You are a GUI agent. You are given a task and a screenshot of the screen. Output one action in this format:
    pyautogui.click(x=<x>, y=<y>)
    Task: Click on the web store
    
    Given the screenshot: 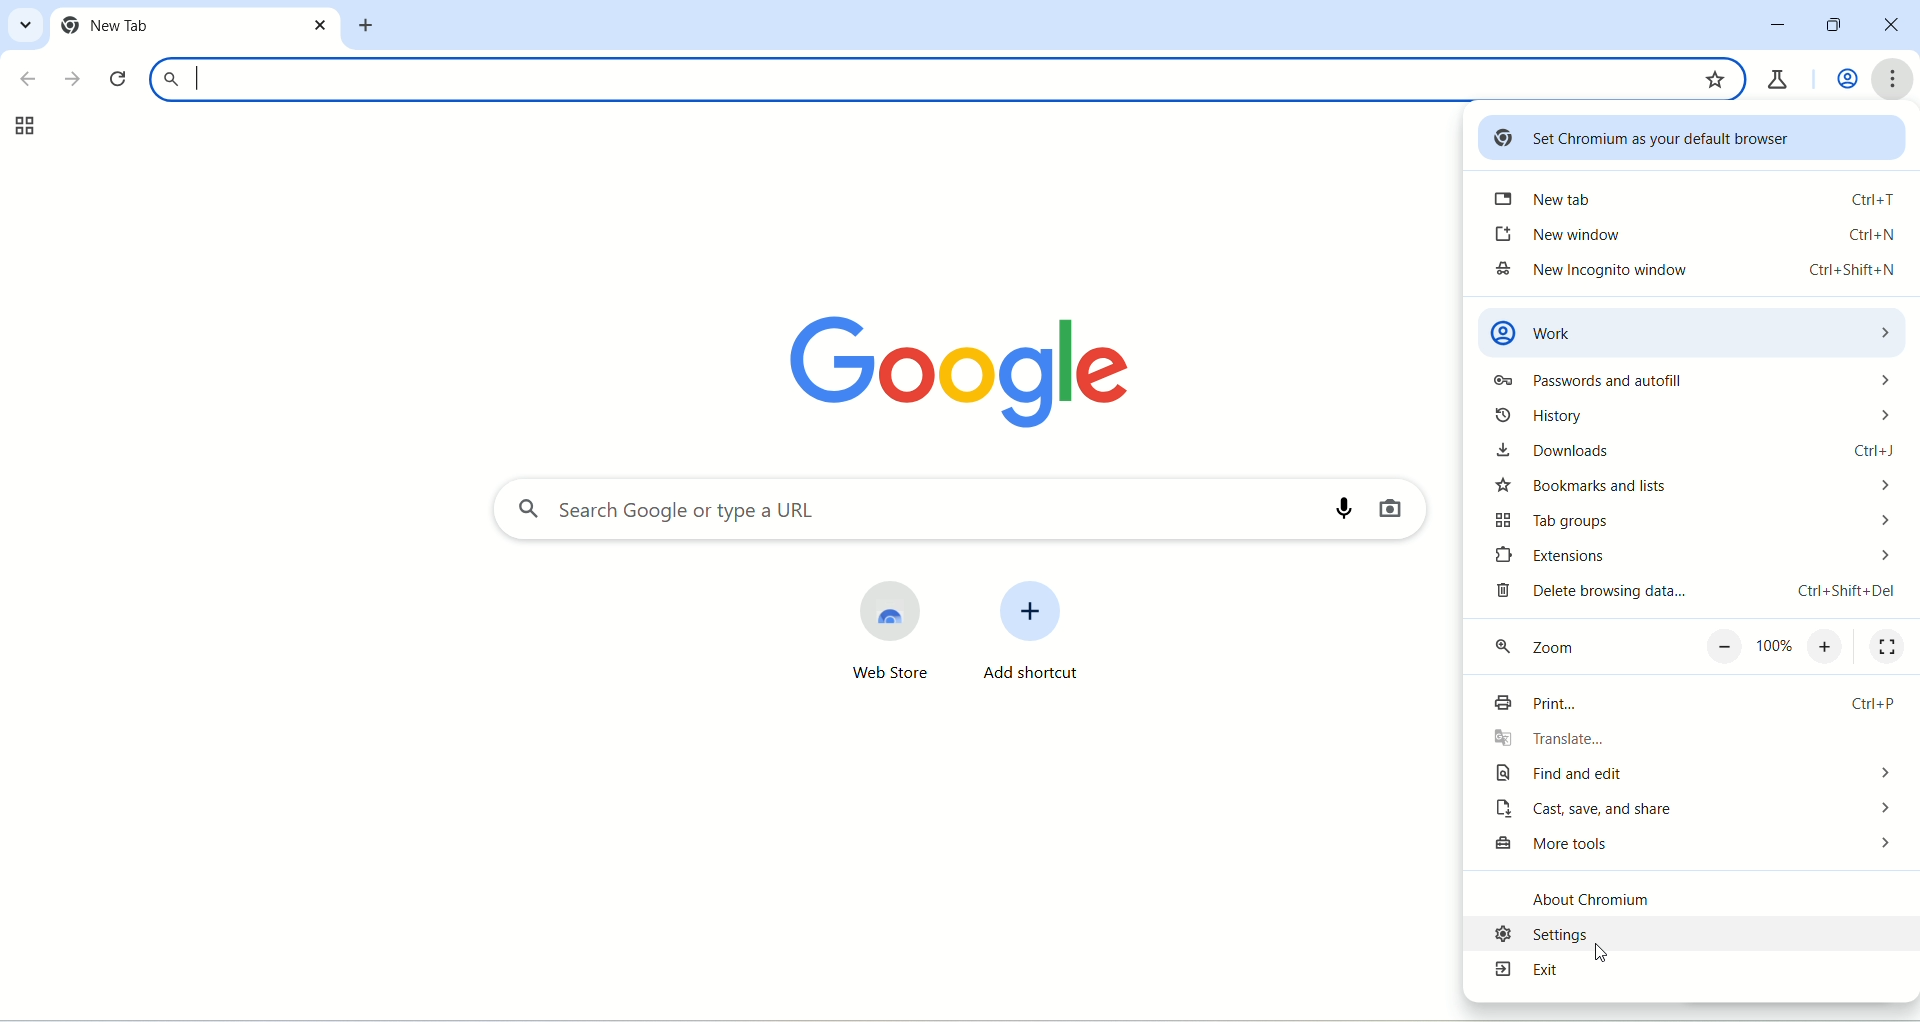 What is the action you would take?
    pyautogui.click(x=880, y=638)
    